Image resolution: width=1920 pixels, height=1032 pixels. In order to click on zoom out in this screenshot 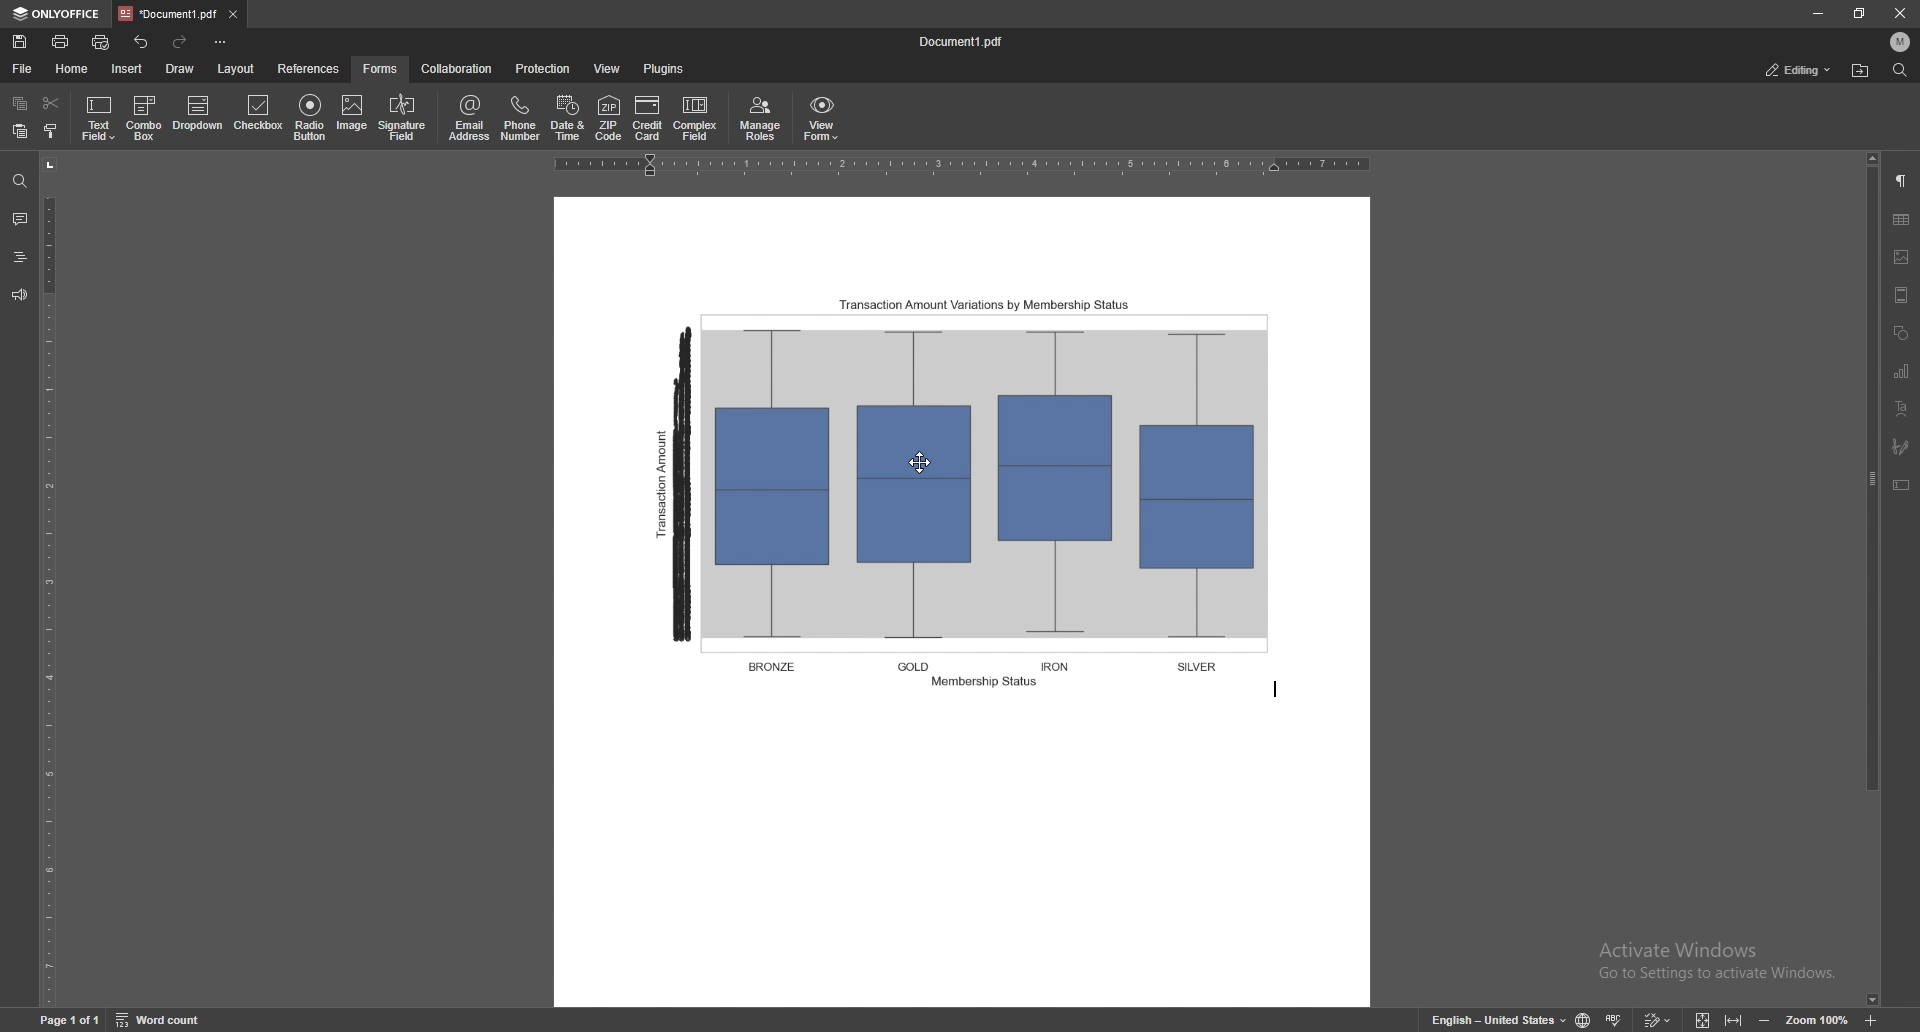, I will do `click(1765, 1018)`.